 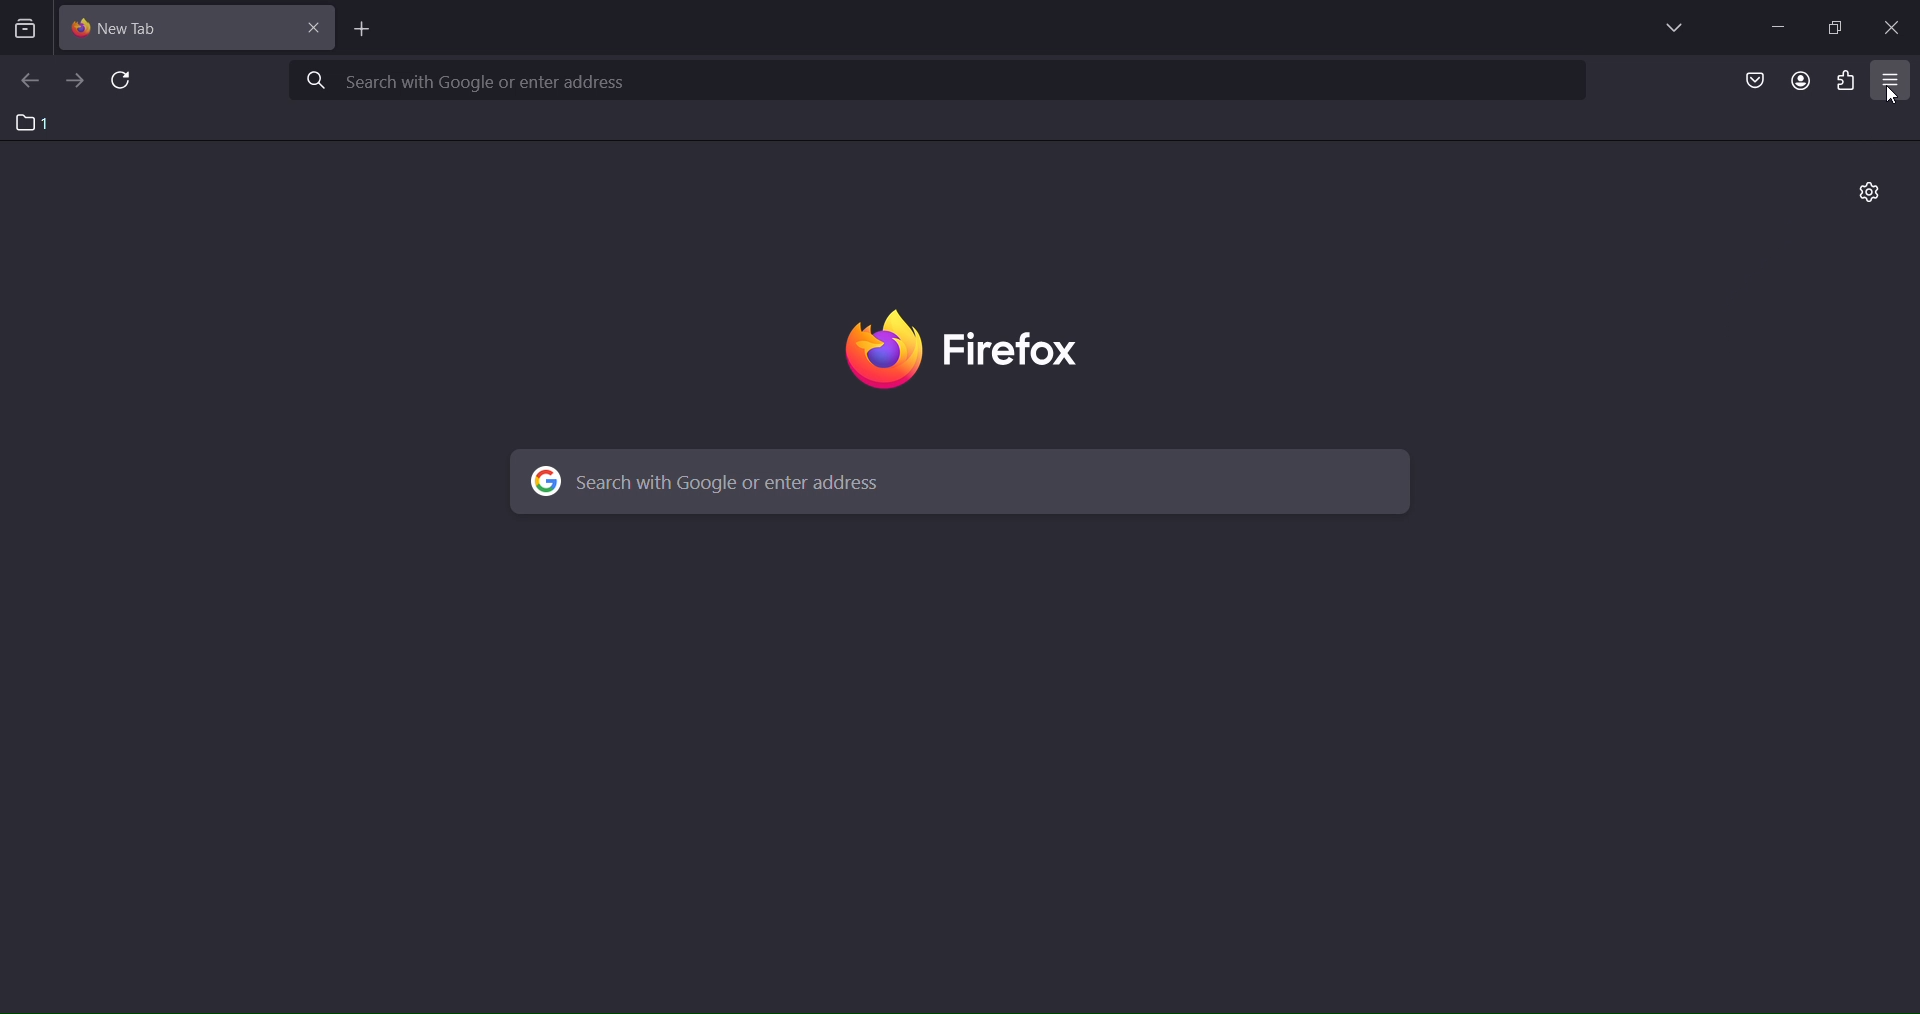 I want to click on close, so click(x=1893, y=31).